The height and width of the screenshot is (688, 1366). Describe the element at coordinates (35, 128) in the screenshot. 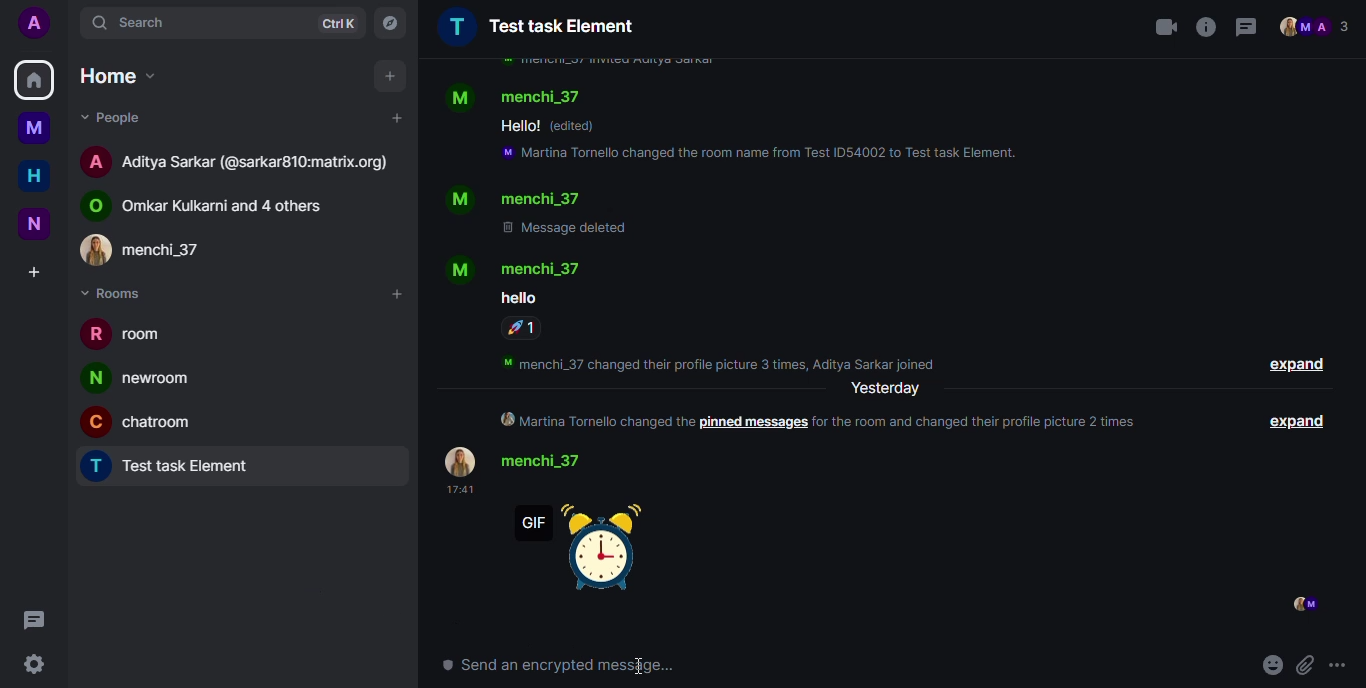

I see `myspace` at that location.